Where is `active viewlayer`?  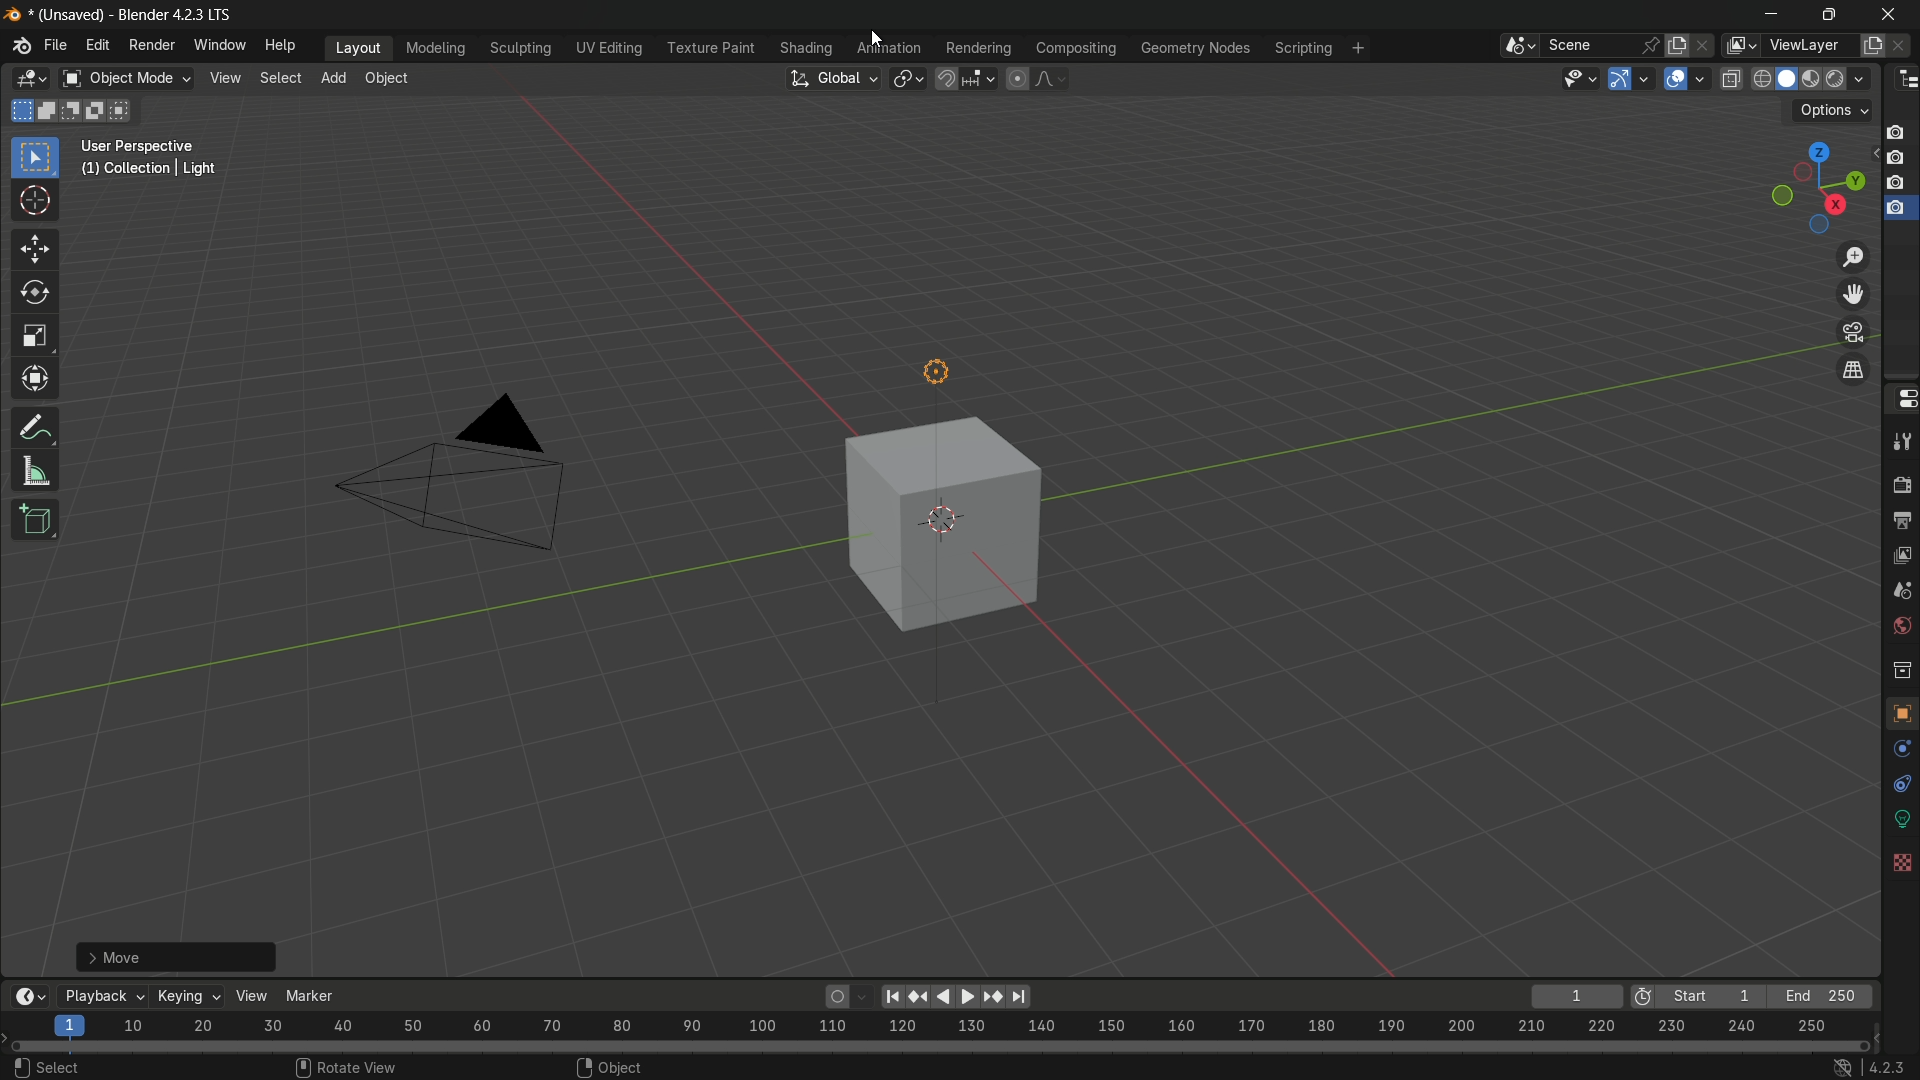 active viewlayer is located at coordinates (1738, 46).